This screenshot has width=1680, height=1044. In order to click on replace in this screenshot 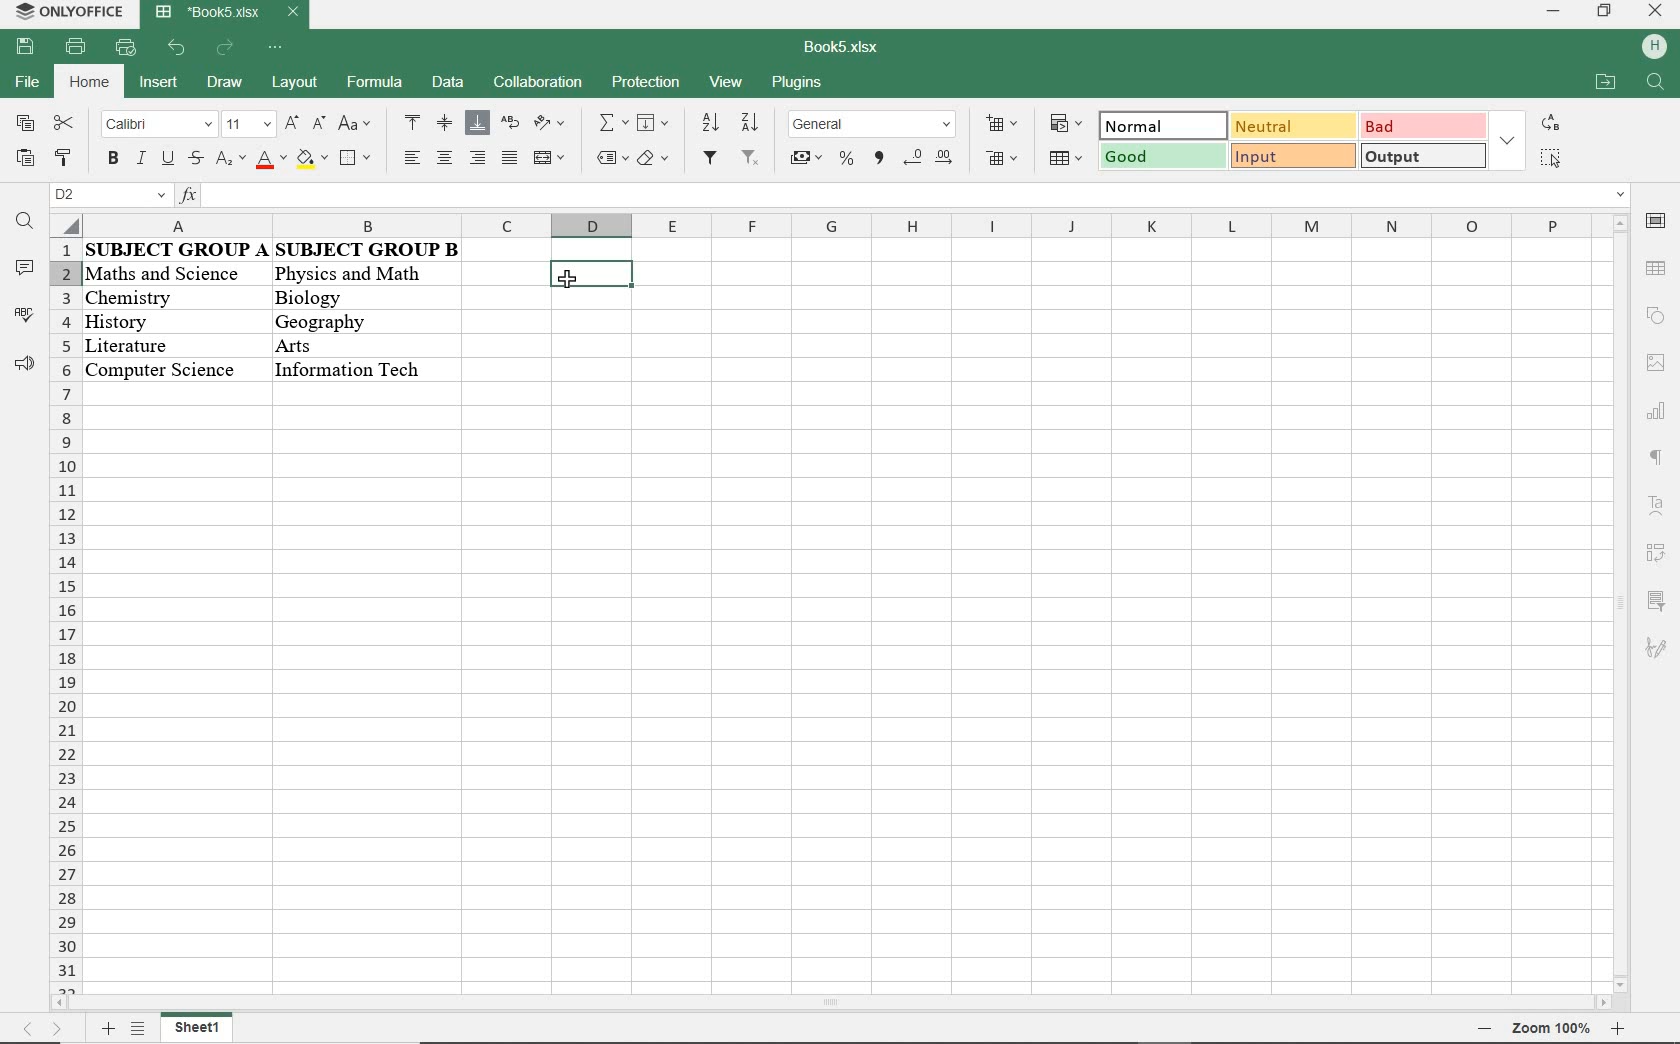, I will do `click(1551, 122)`.